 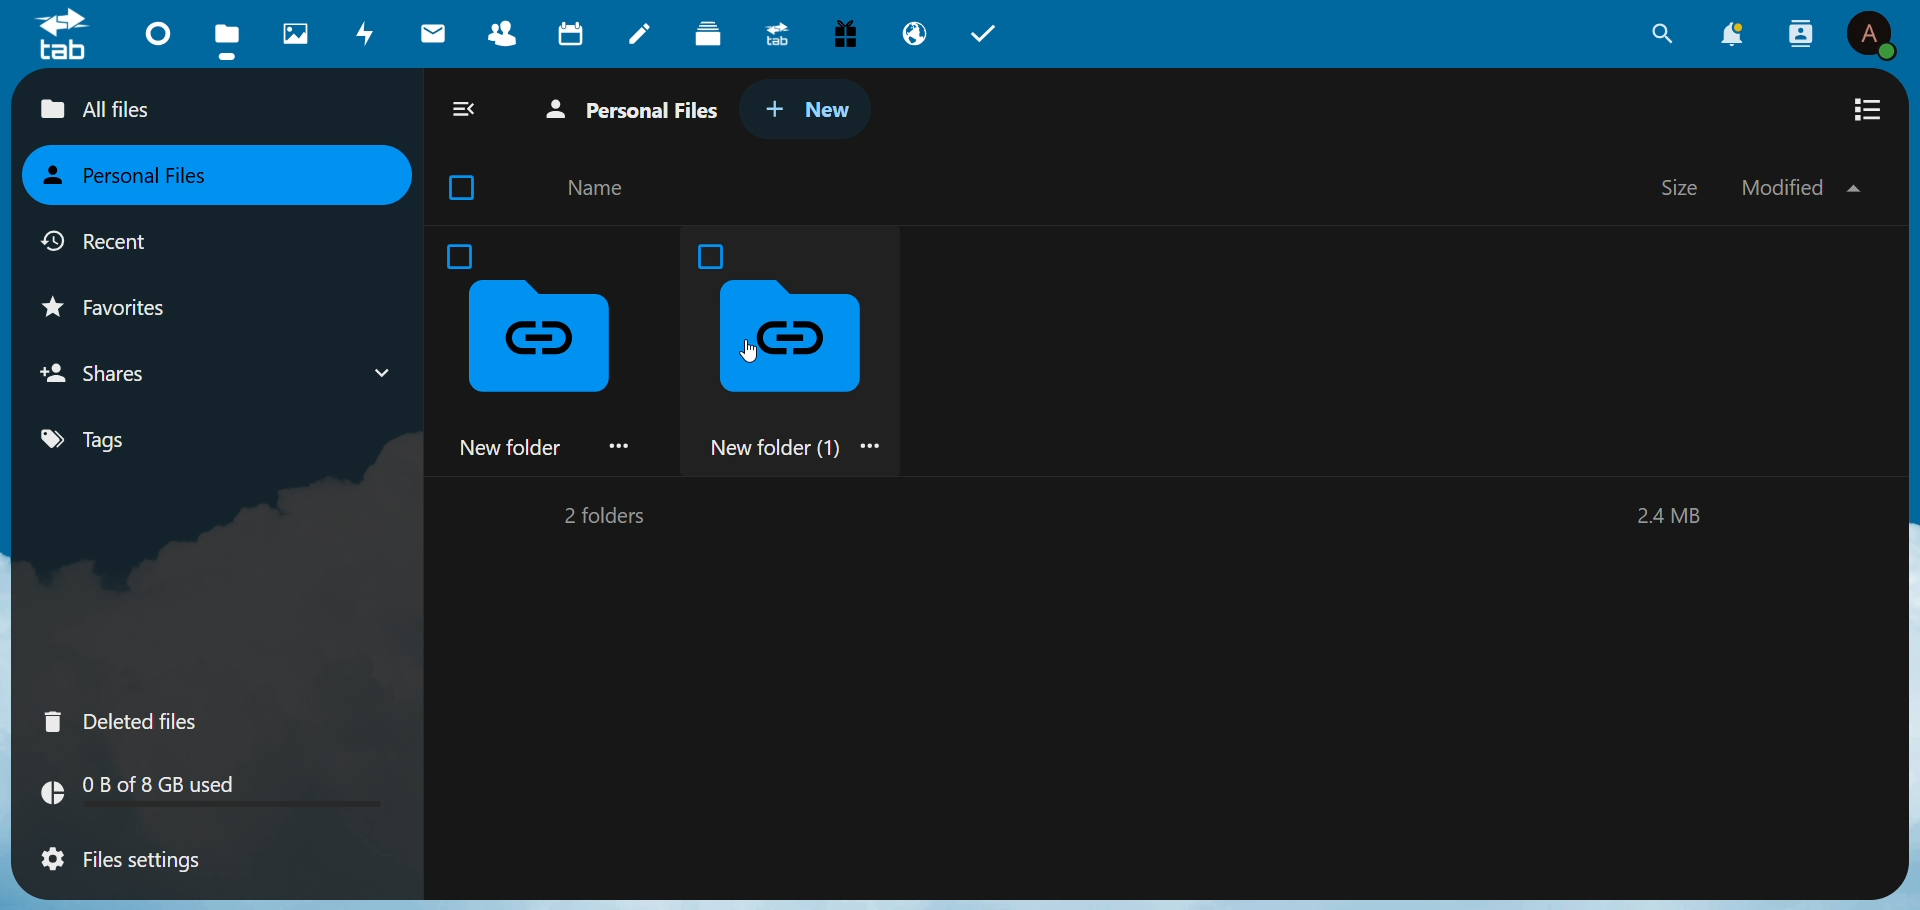 What do you see at coordinates (847, 32) in the screenshot?
I see `free trial` at bounding box center [847, 32].